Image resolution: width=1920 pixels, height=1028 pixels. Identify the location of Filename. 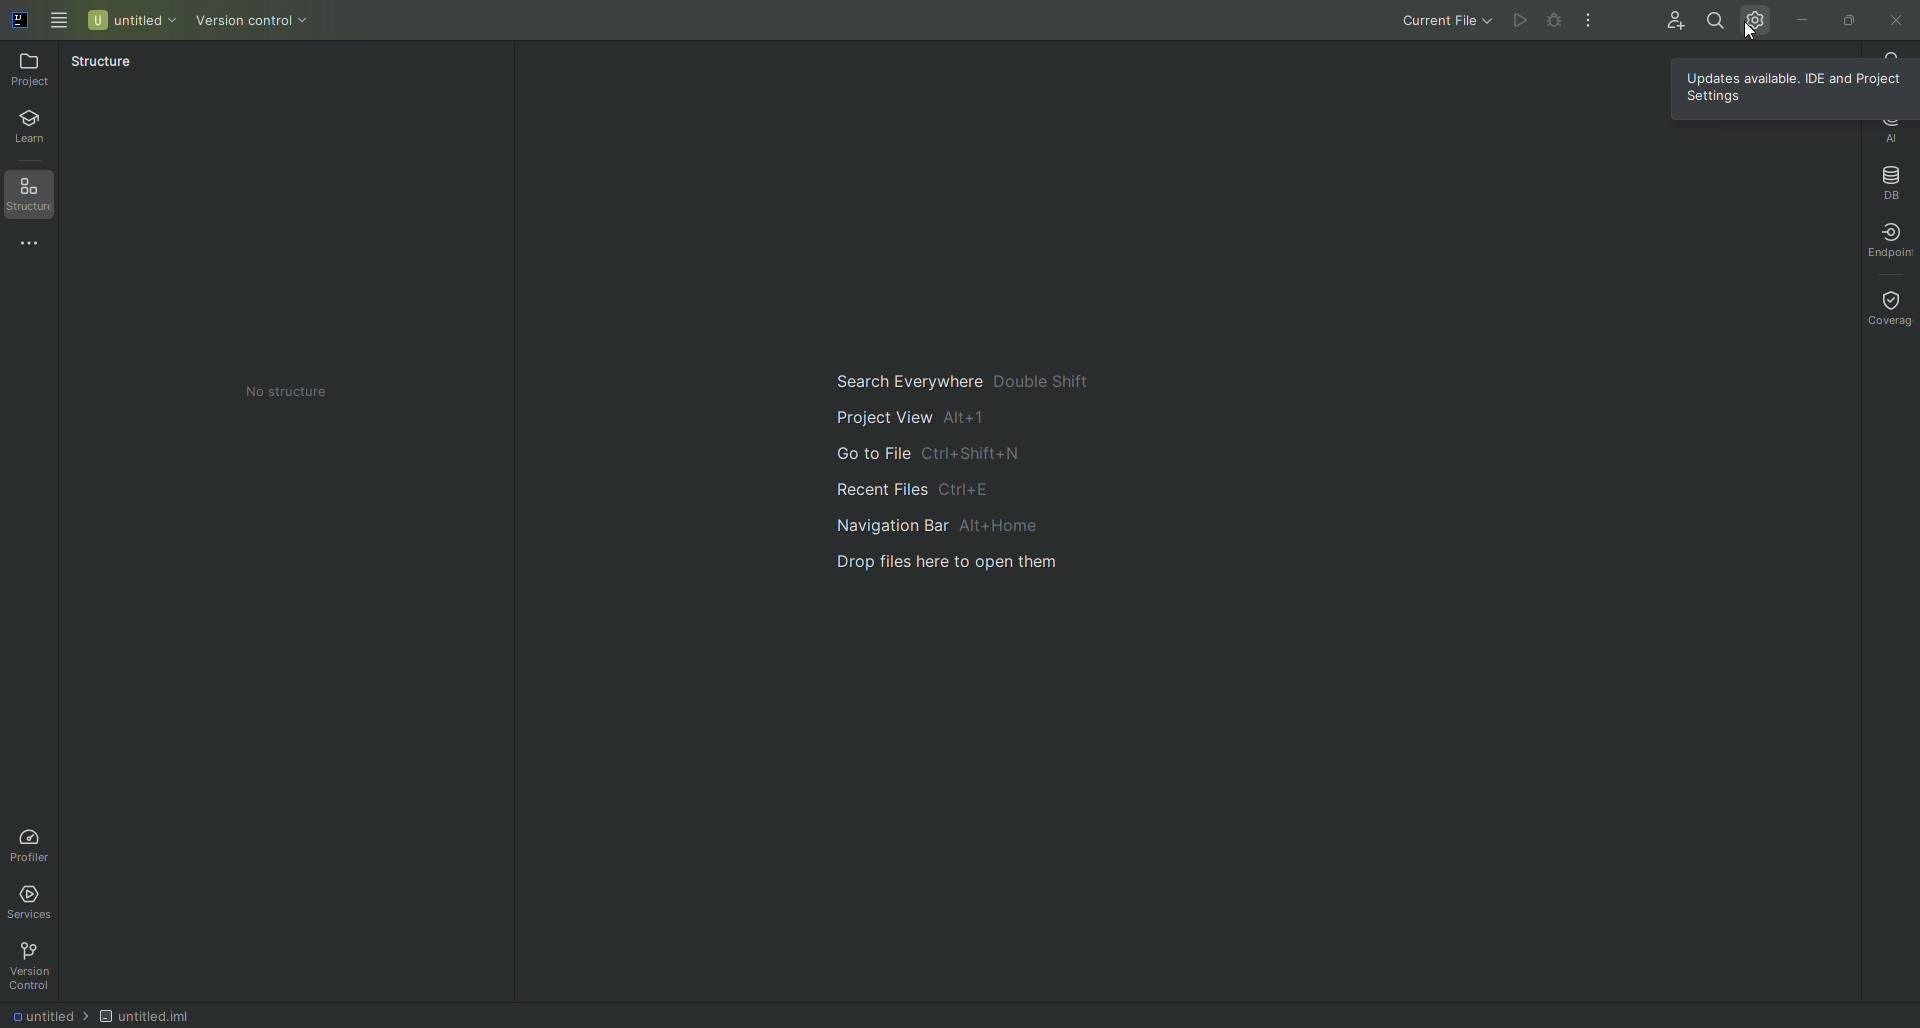
(44, 1018).